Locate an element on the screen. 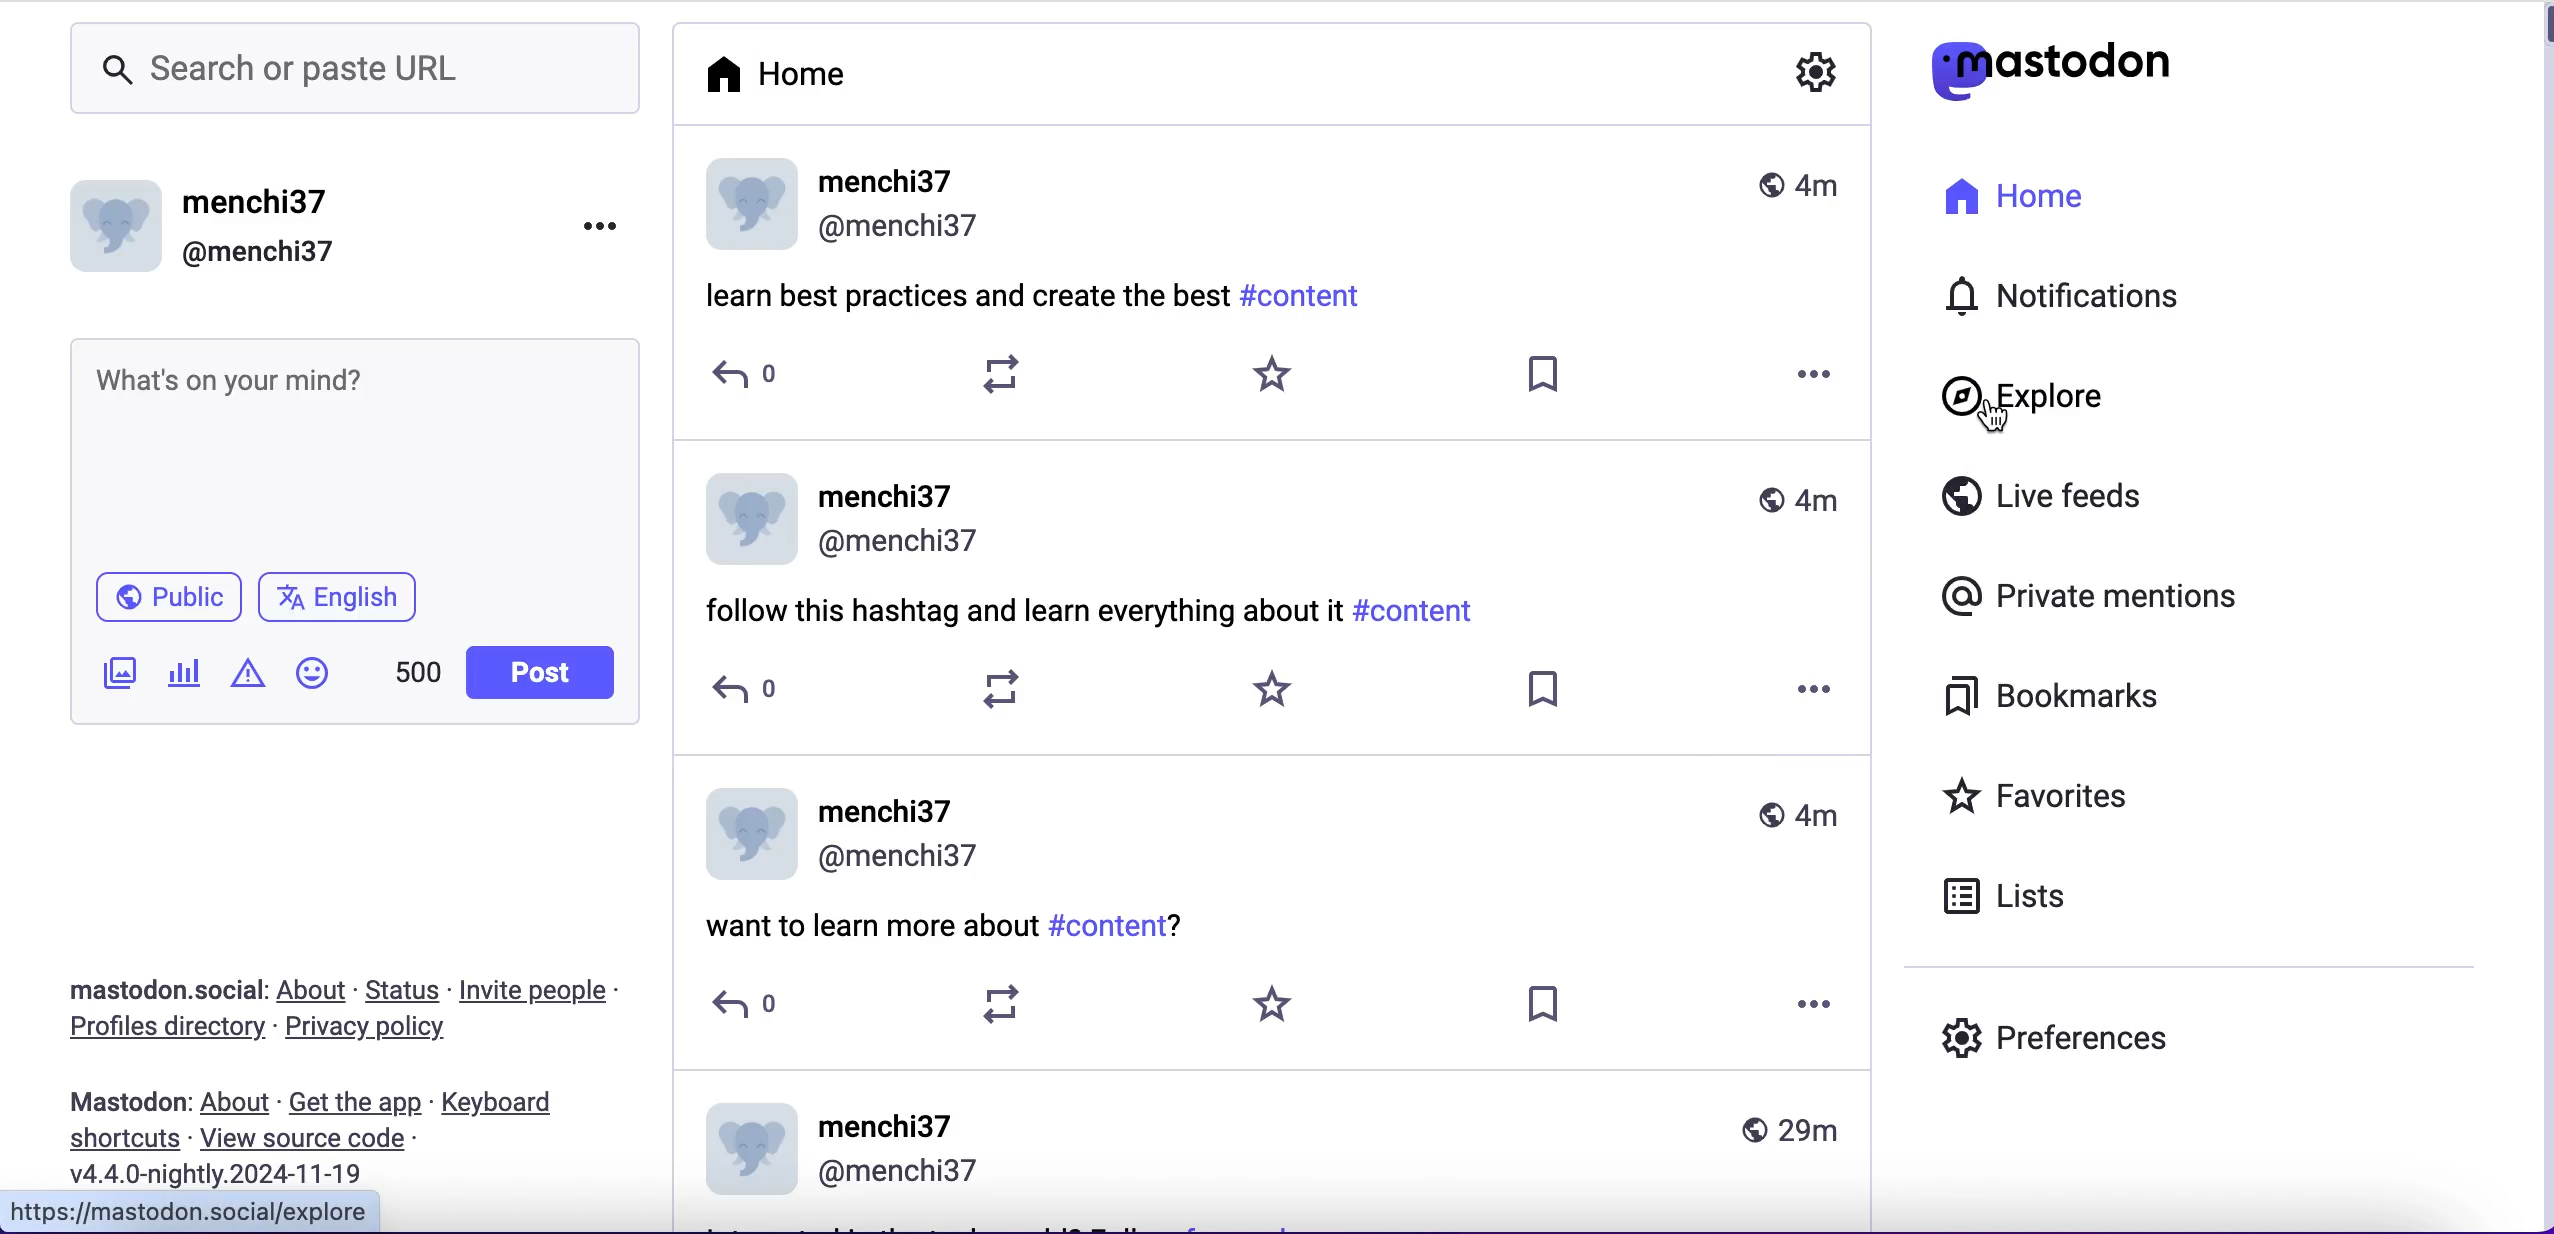 This screenshot has height=1234, width=2554. reply is located at coordinates (747, 378).